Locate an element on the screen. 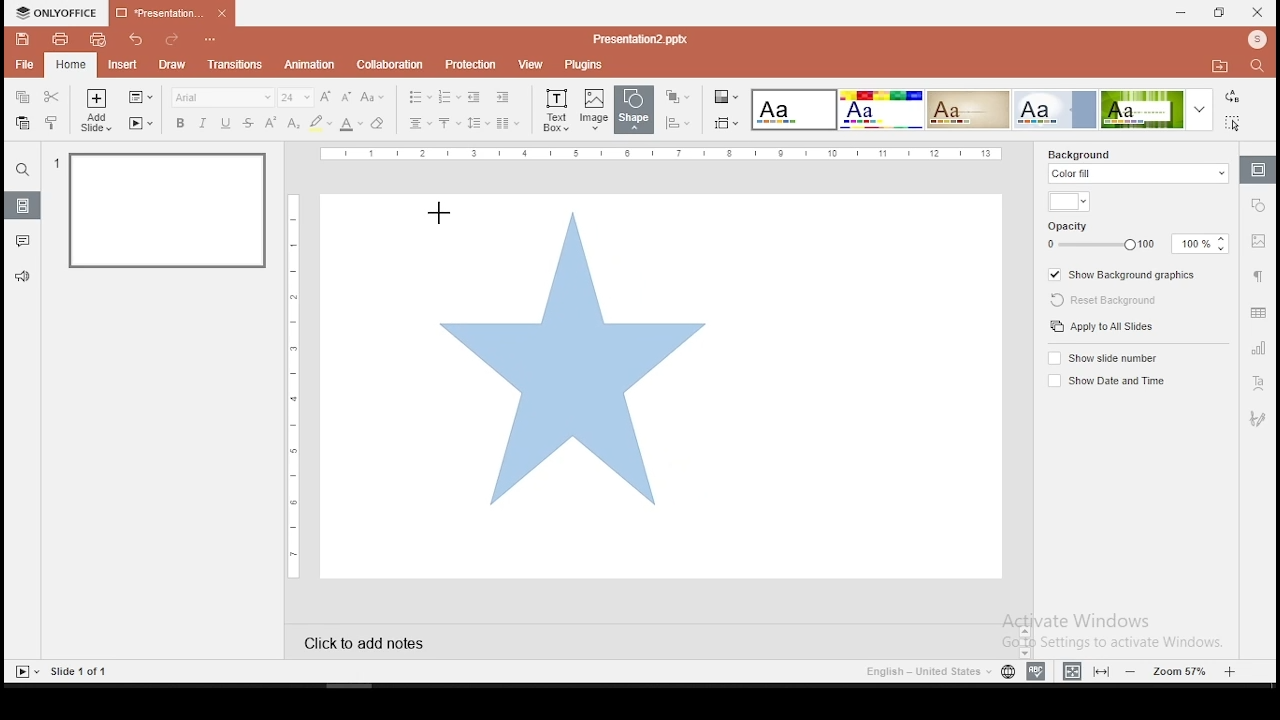  language is located at coordinates (1008, 674).